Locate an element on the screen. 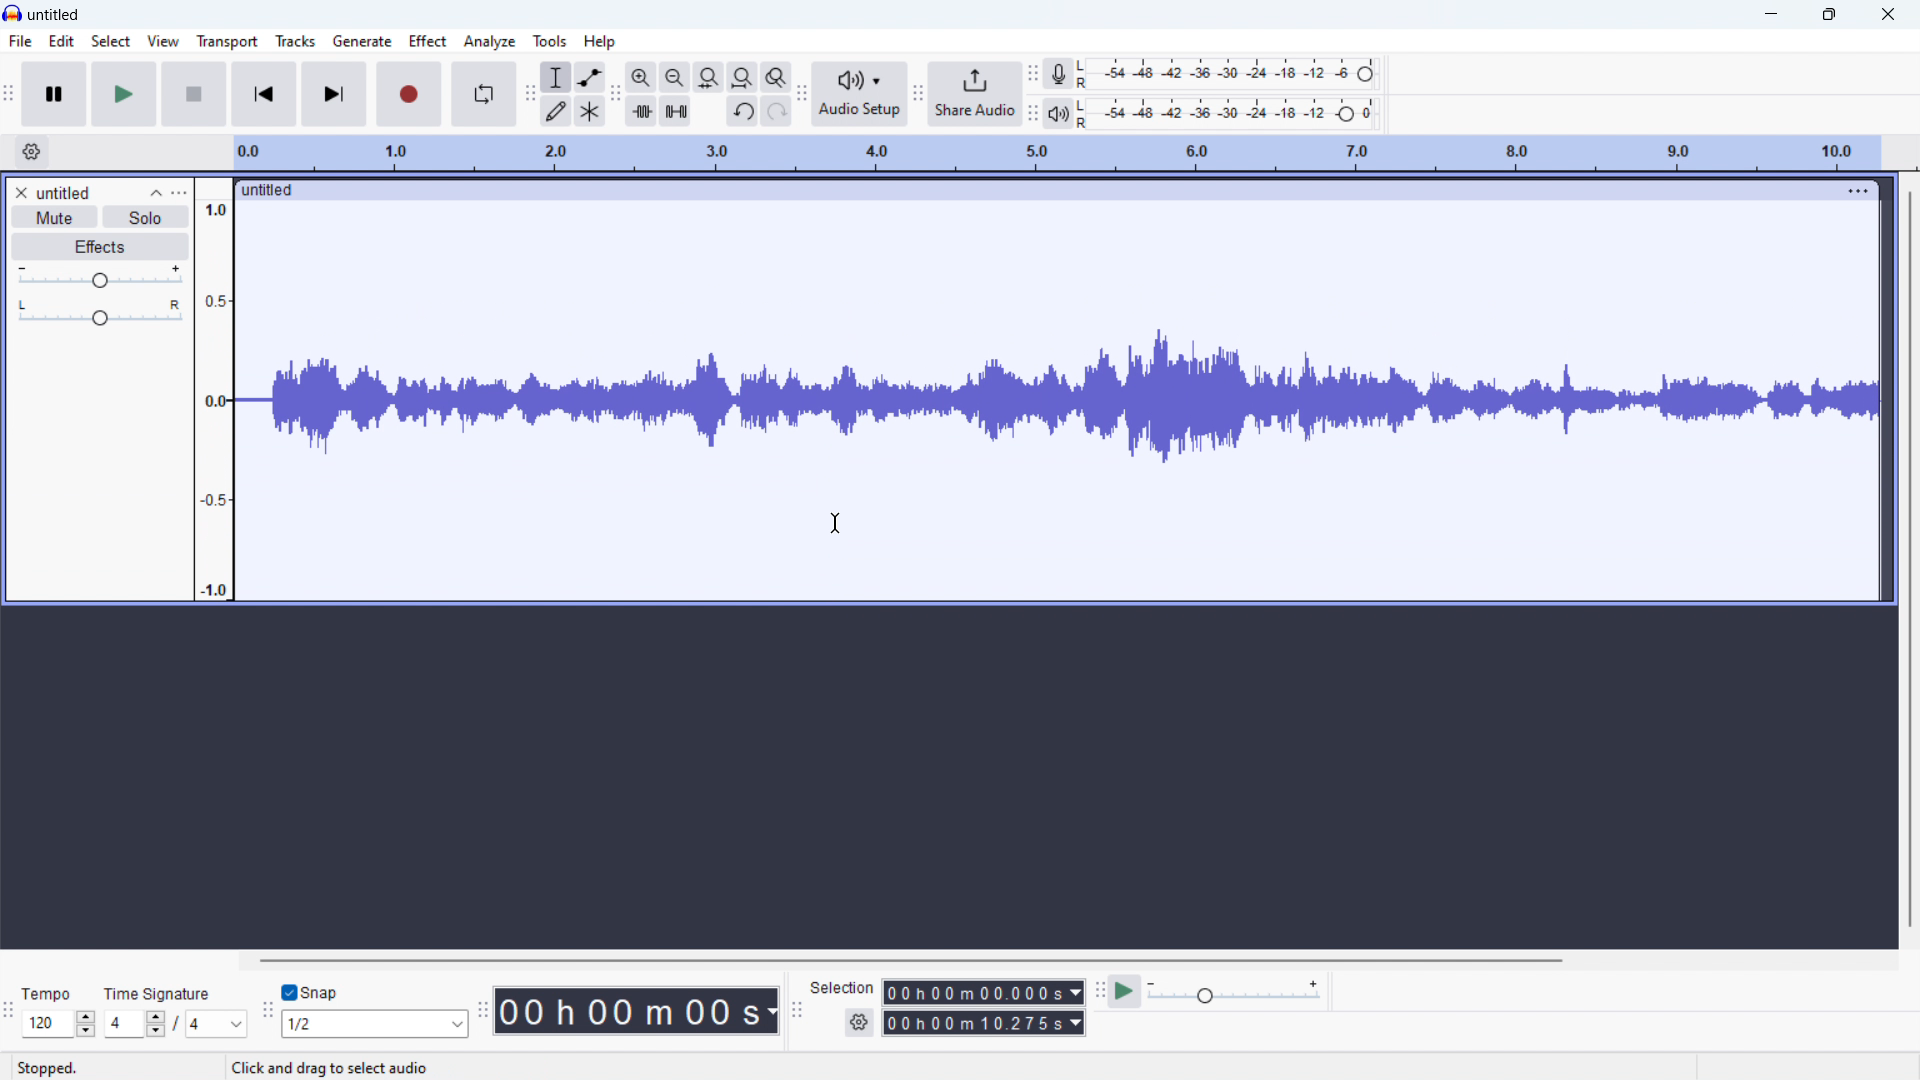 The width and height of the screenshot is (1920, 1080). playback meter toolbar is located at coordinates (1033, 114).